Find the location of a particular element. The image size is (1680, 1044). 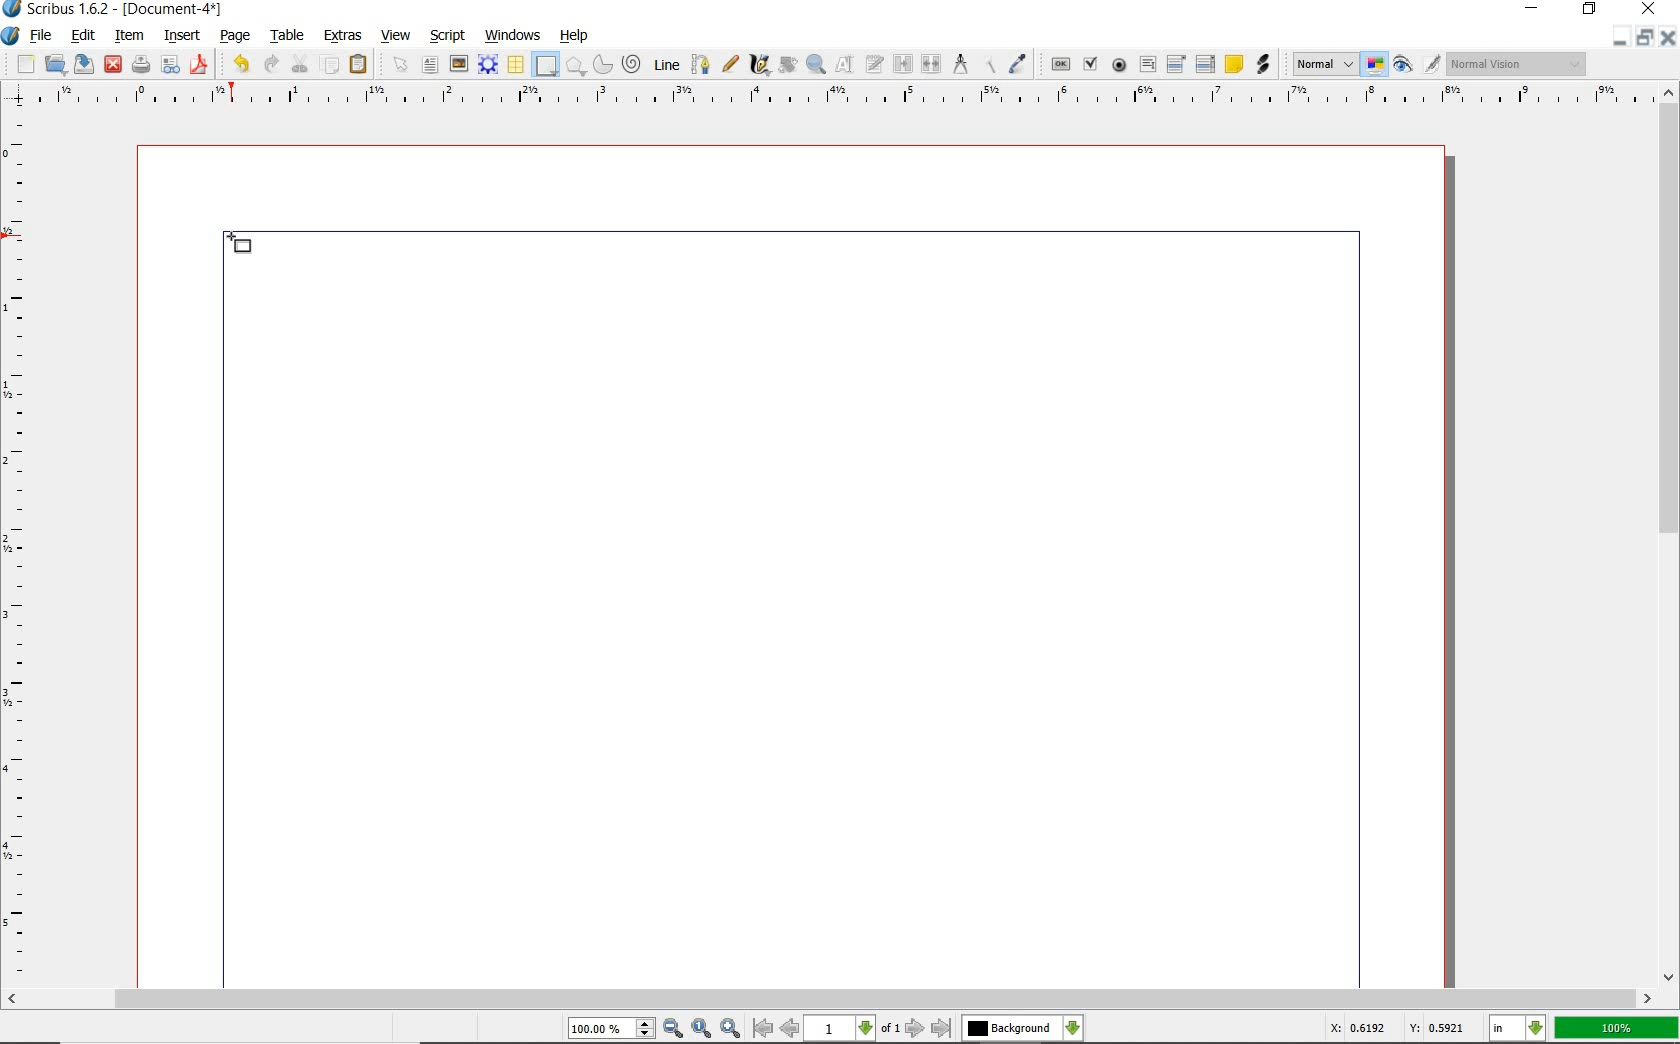

1 is located at coordinates (841, 1029).